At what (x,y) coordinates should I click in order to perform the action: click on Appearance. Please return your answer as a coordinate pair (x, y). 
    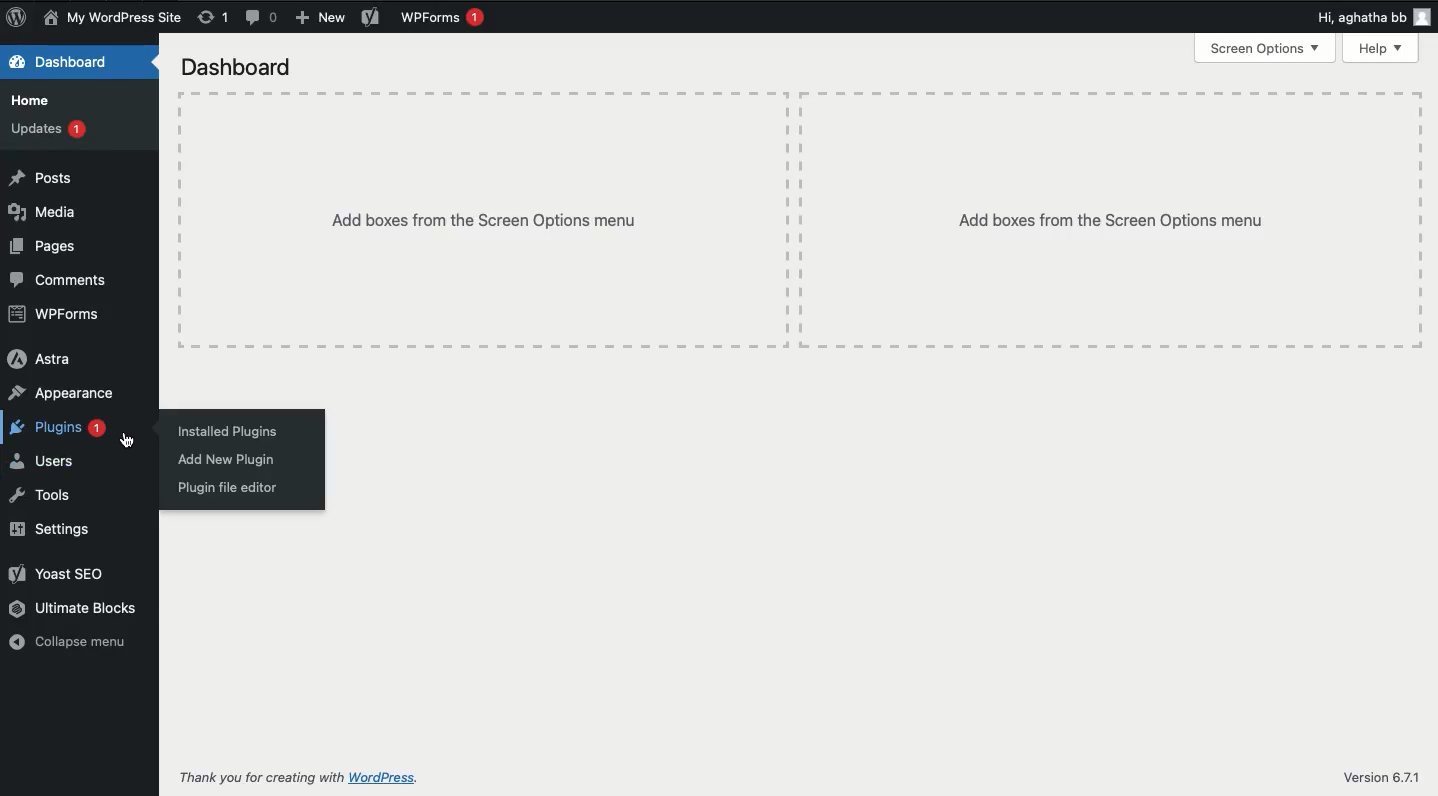
    Looking at the image, I should click on (59, 394).